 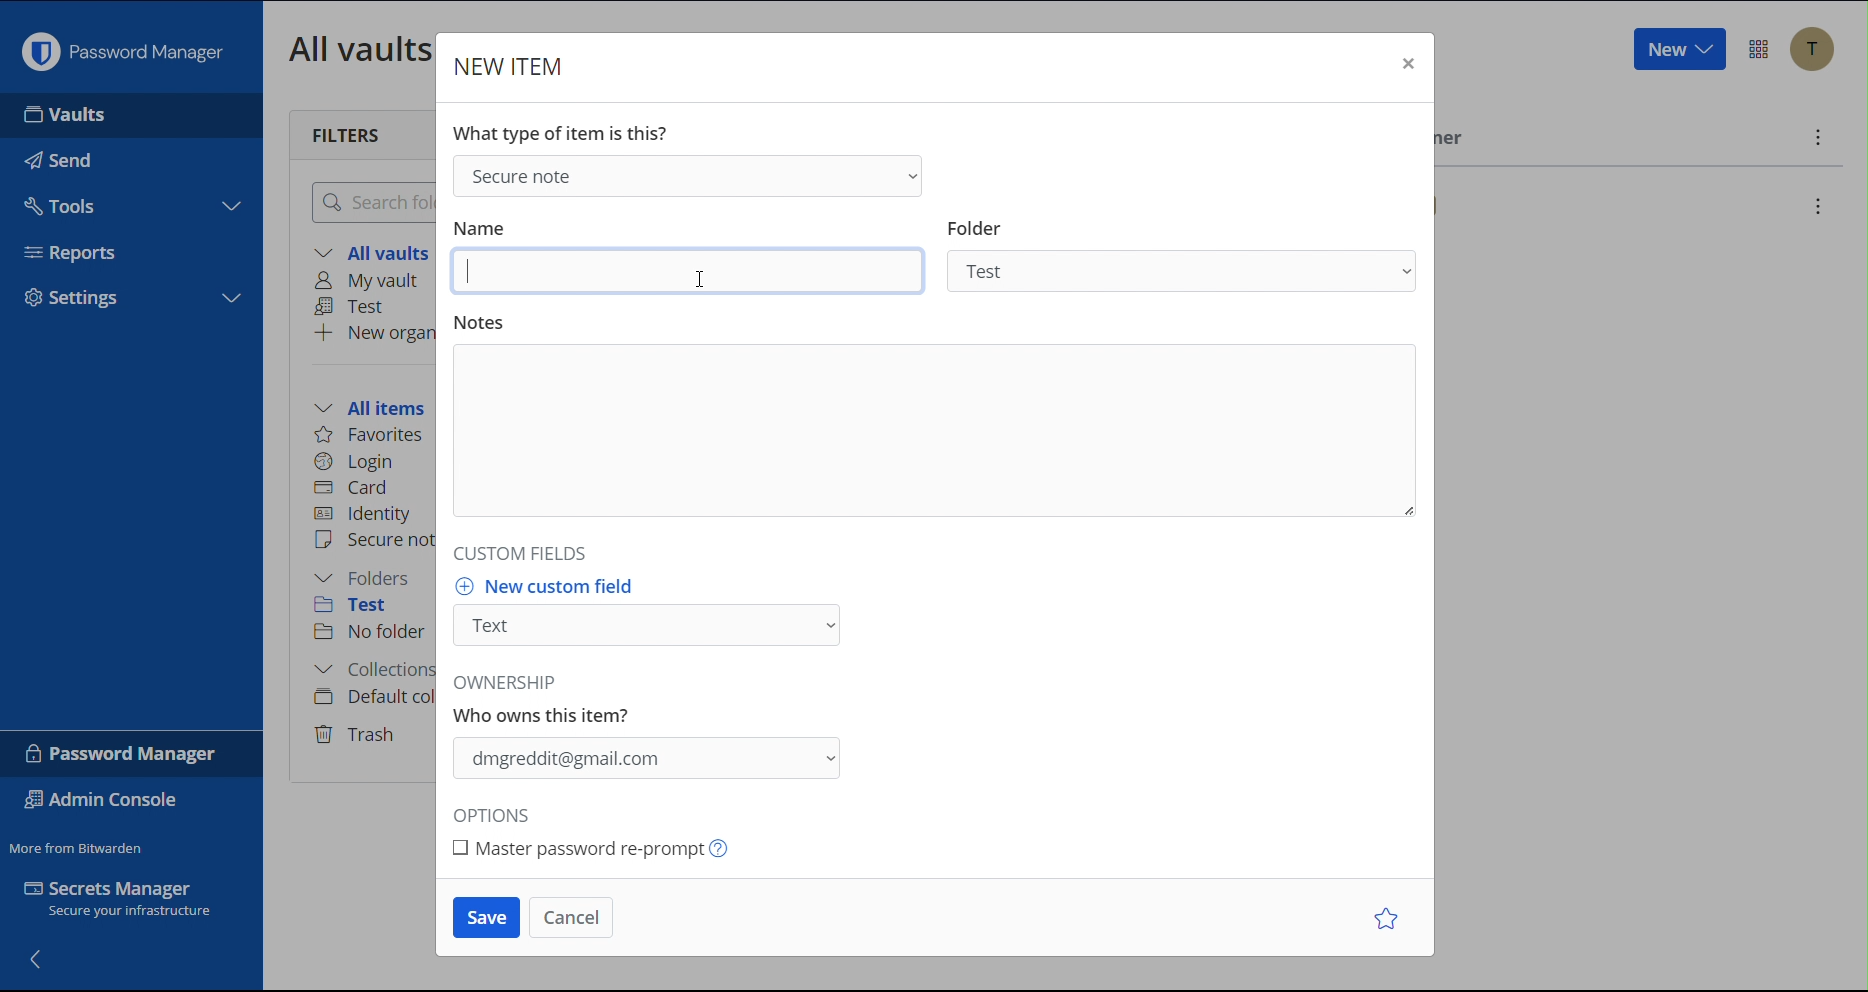 I want to click on Folder, so click(x=1188, y=258).